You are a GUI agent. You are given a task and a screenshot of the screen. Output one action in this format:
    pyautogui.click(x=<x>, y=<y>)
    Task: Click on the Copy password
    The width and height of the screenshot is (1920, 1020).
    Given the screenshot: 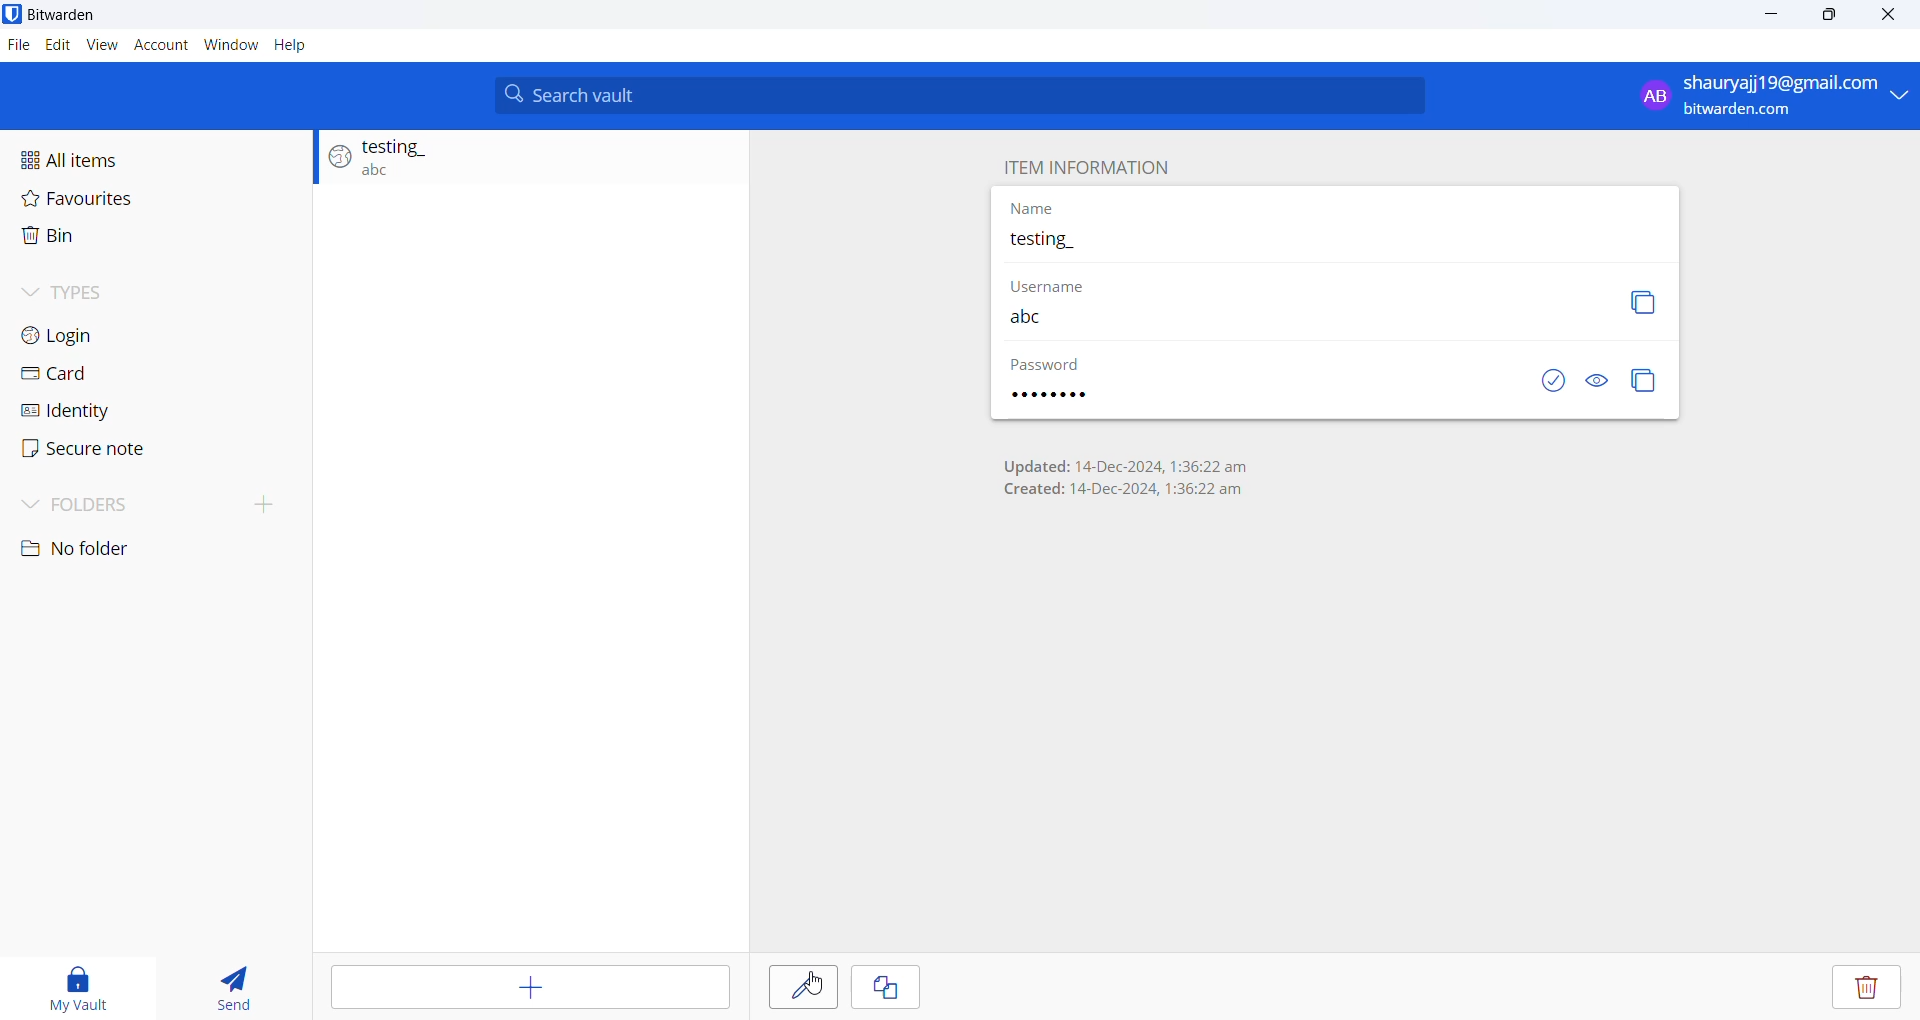 What is the action you would take?
    pyautogui.click(x=1646, y=381)
    